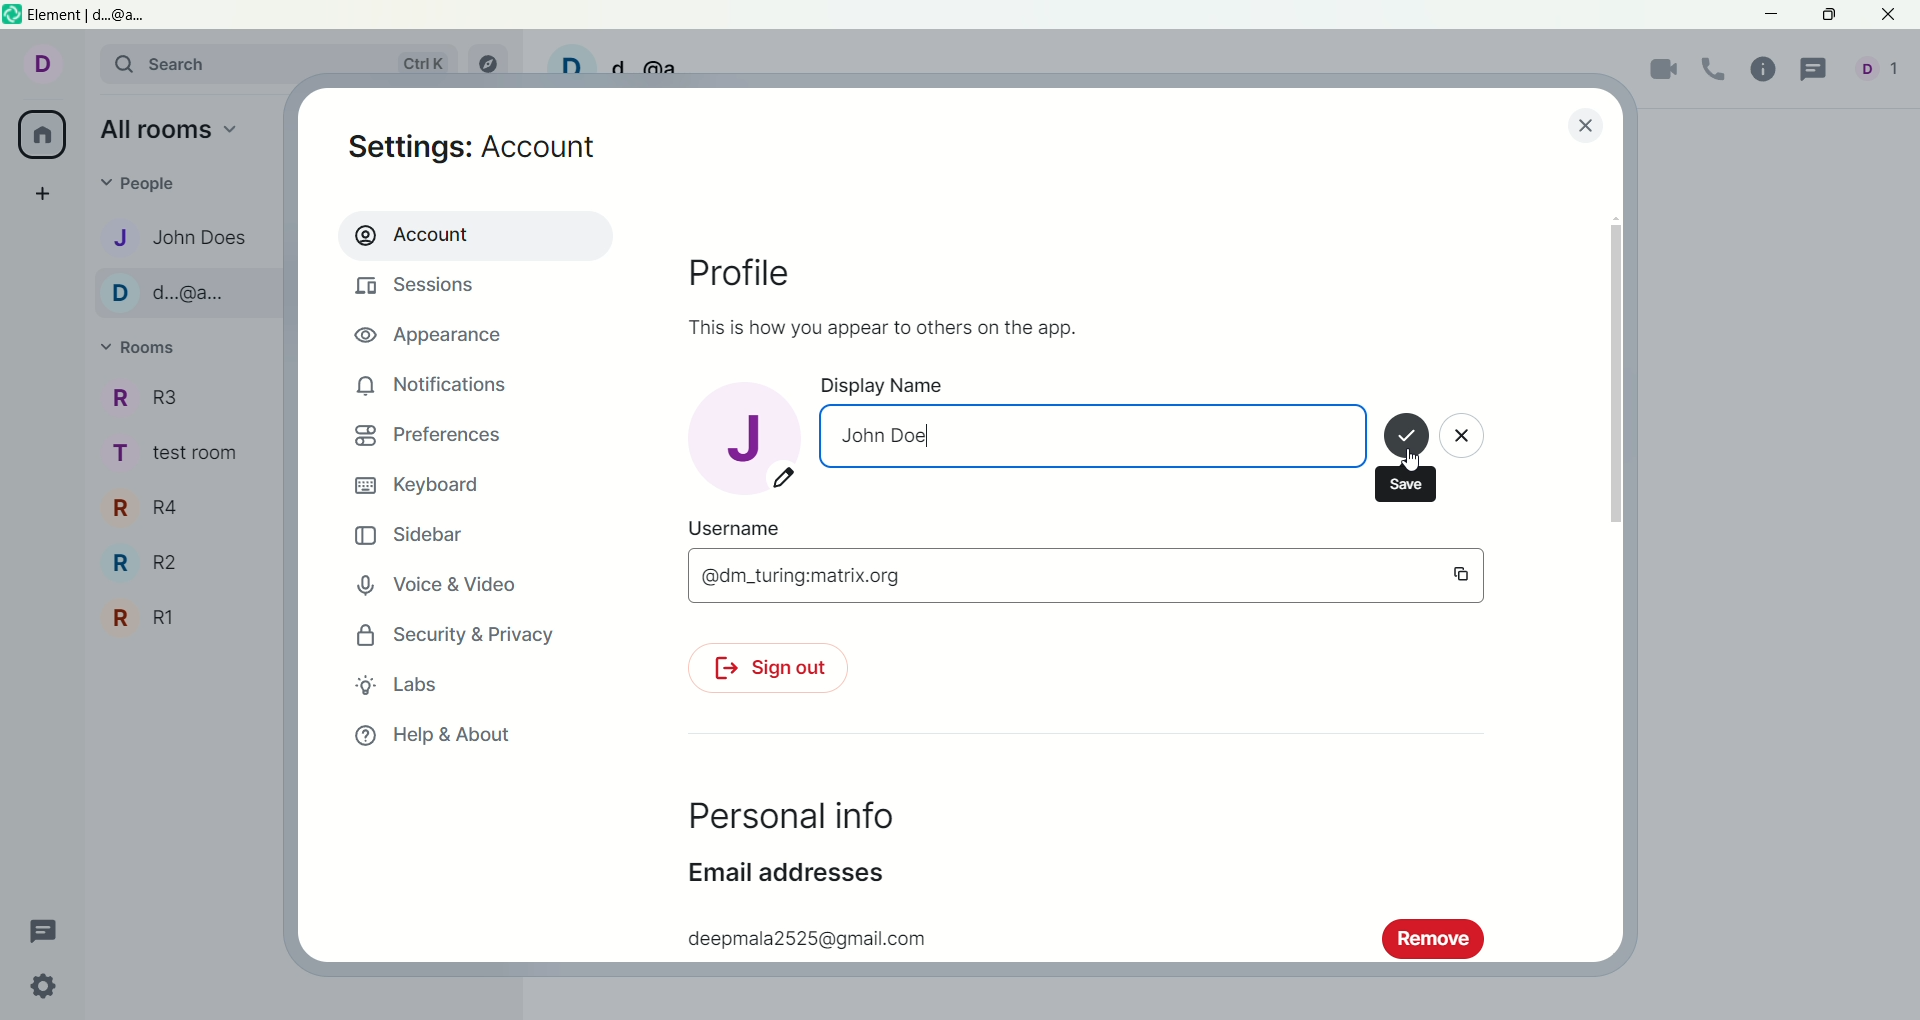  I want to click on appearance, so click(437, 338).